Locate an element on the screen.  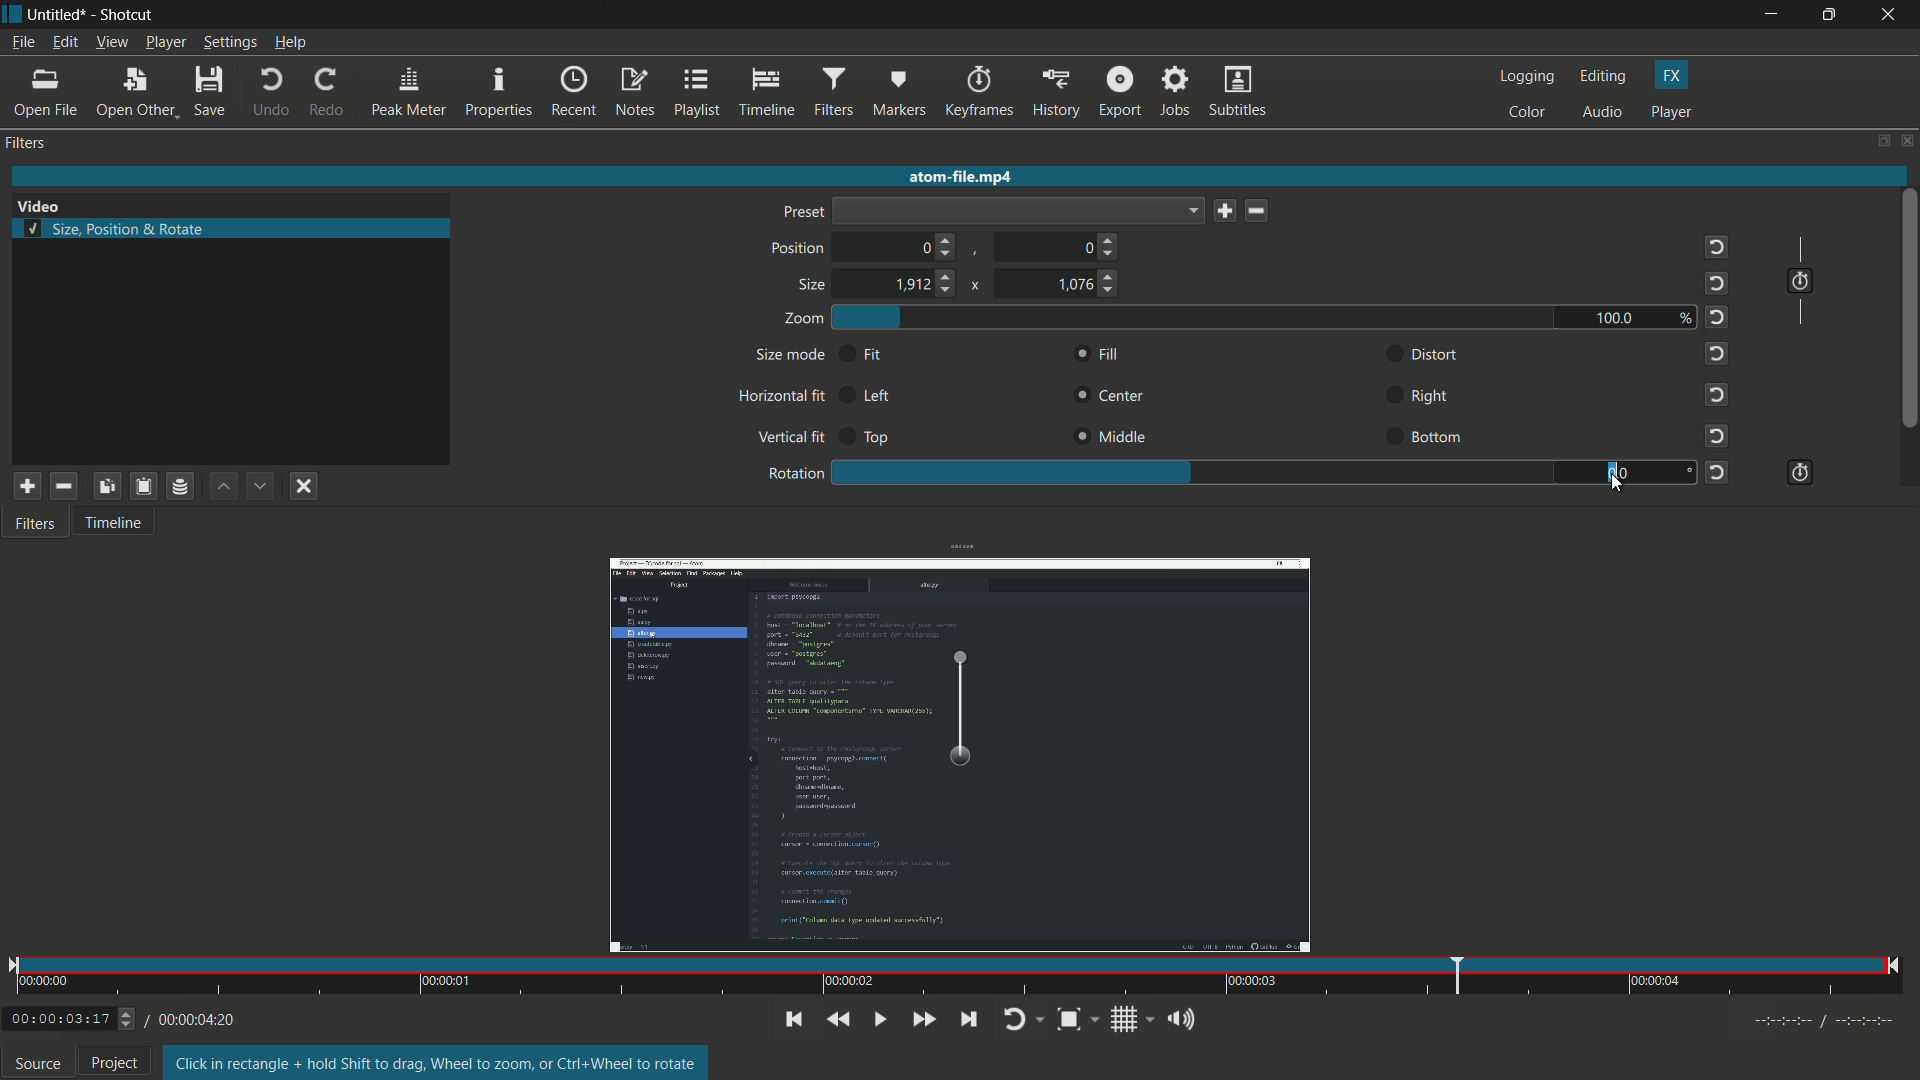
playlist is located at coordinates (697, 93).